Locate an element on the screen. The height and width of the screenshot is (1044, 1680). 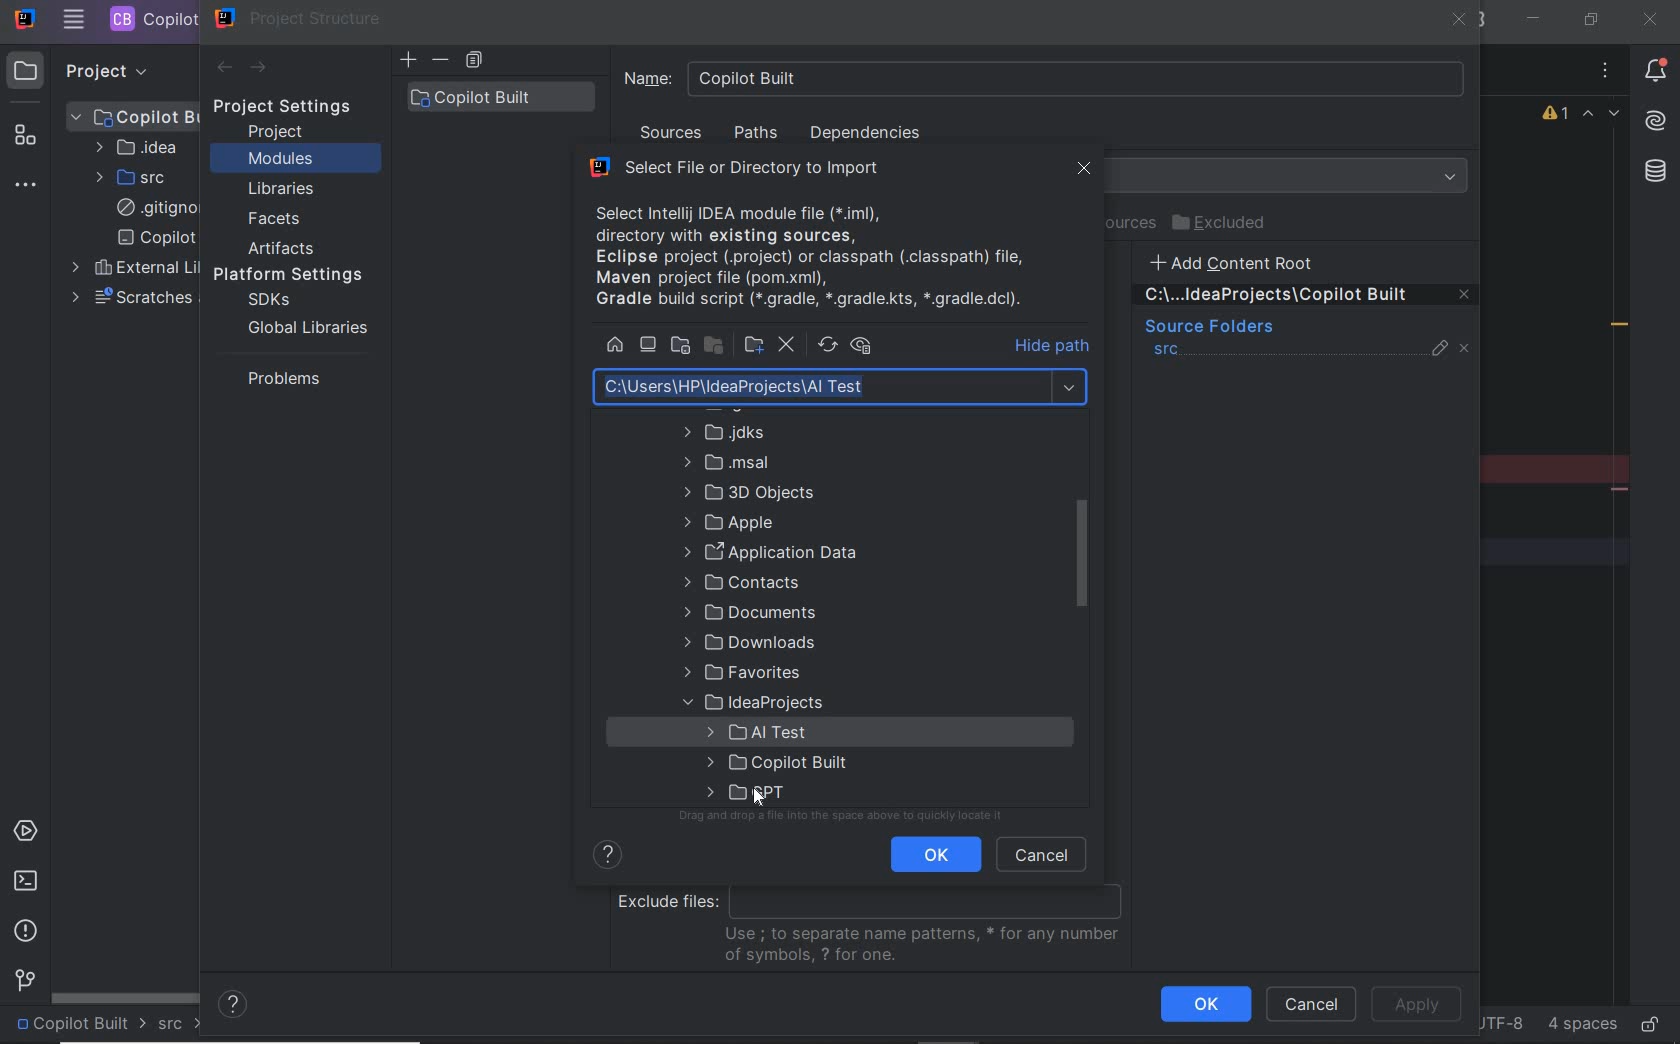
edit properties is located at coordinates (1441, 353).